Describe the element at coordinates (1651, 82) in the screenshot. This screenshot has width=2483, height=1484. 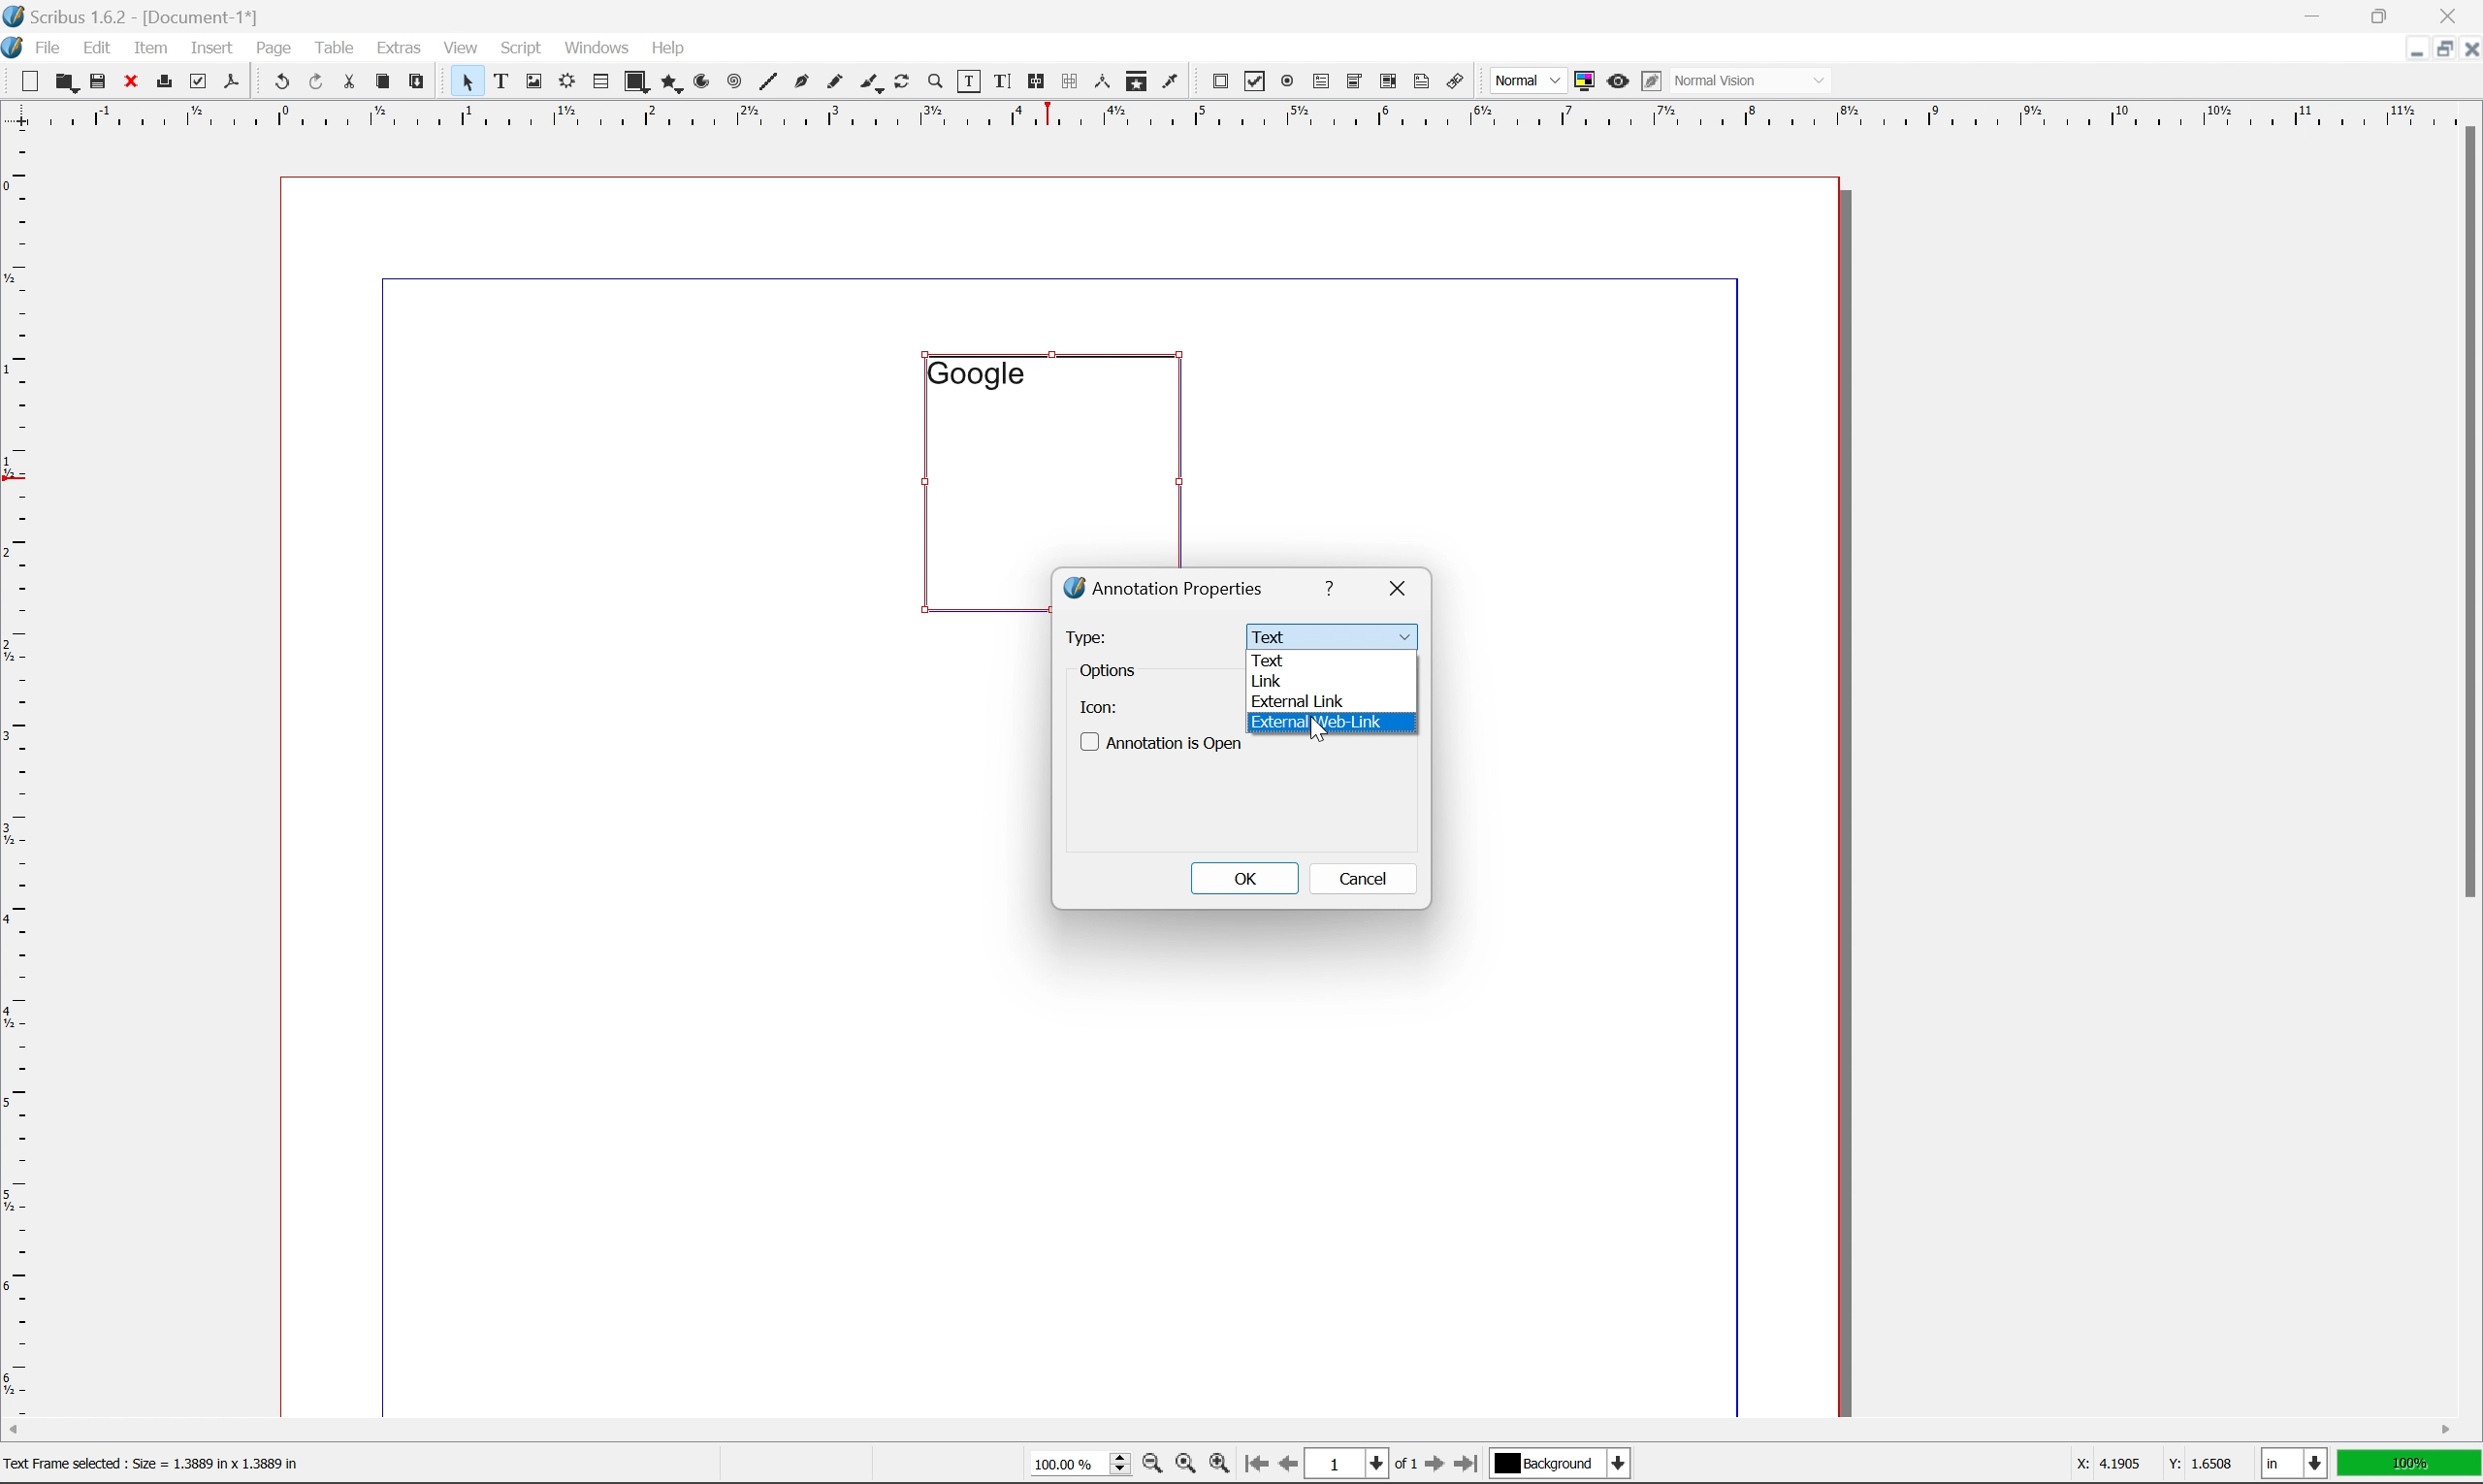
I see `edit in preview mode` at that location.